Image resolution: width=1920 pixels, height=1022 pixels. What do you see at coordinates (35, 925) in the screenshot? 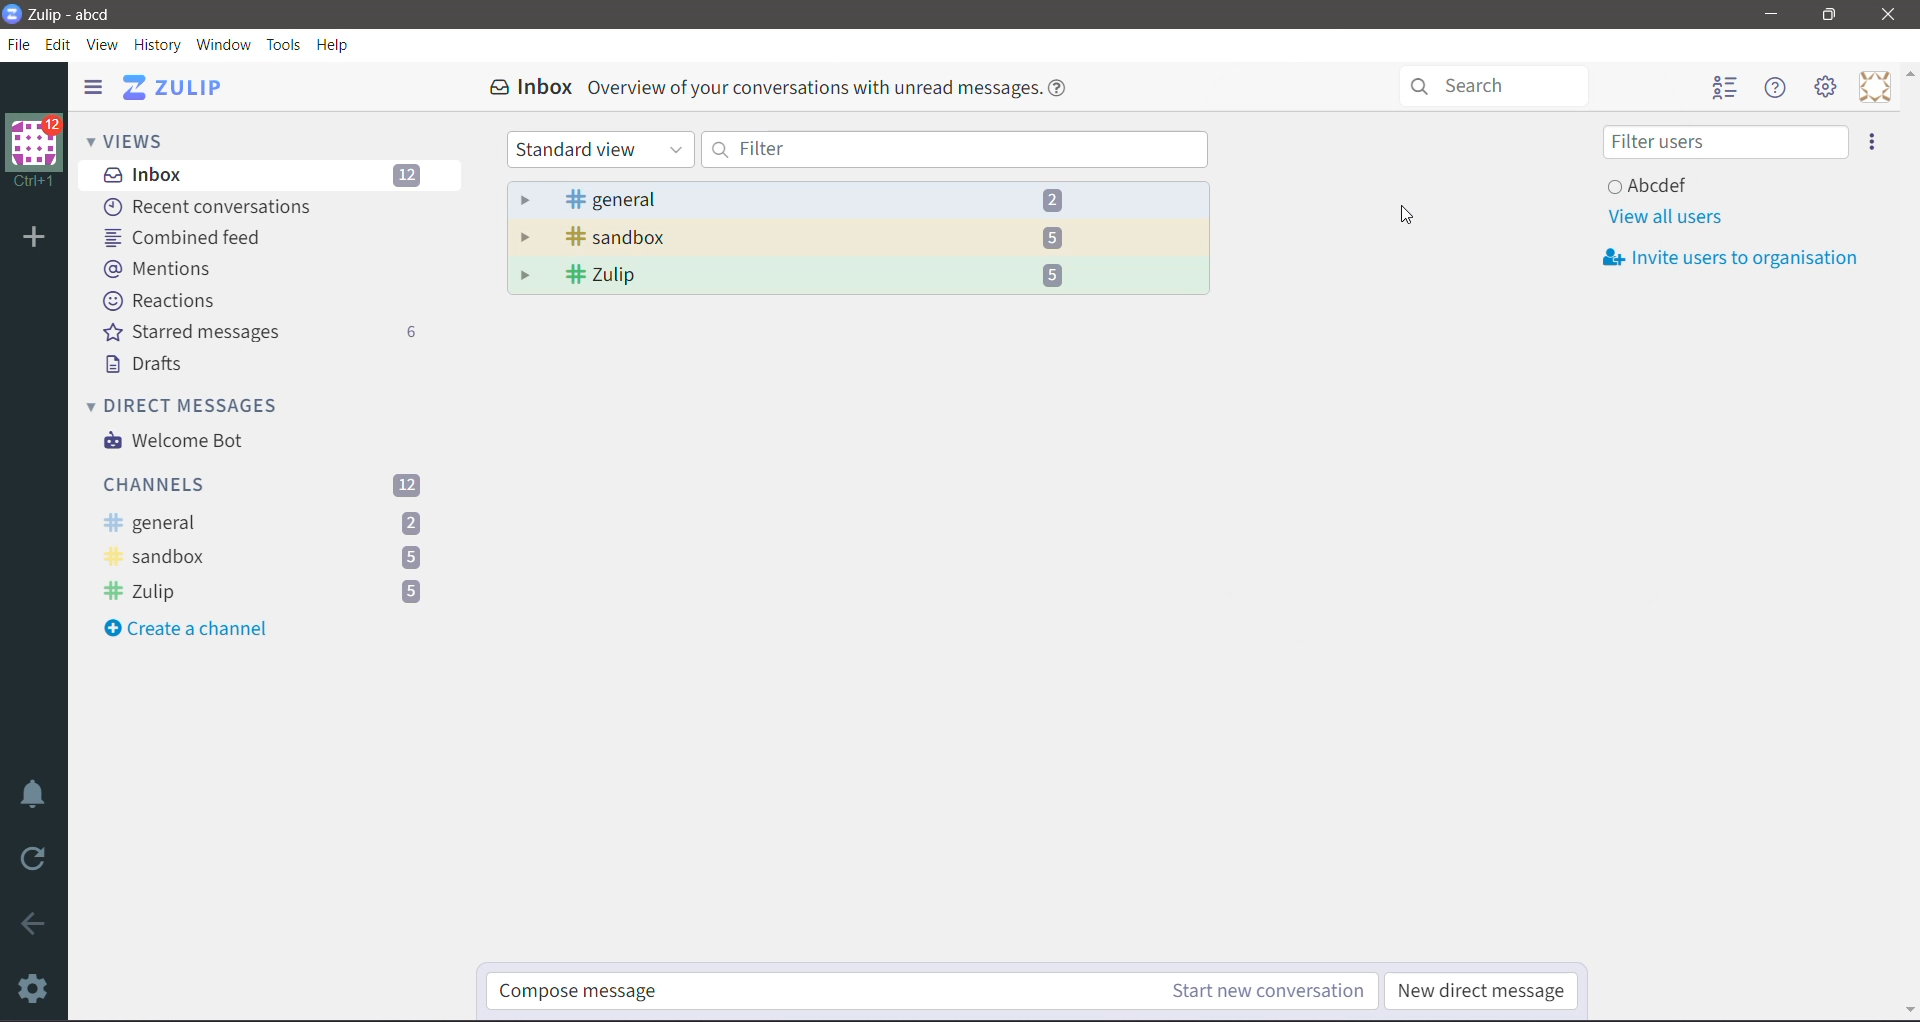
I see `Go back` at bounding box center [35, 925].